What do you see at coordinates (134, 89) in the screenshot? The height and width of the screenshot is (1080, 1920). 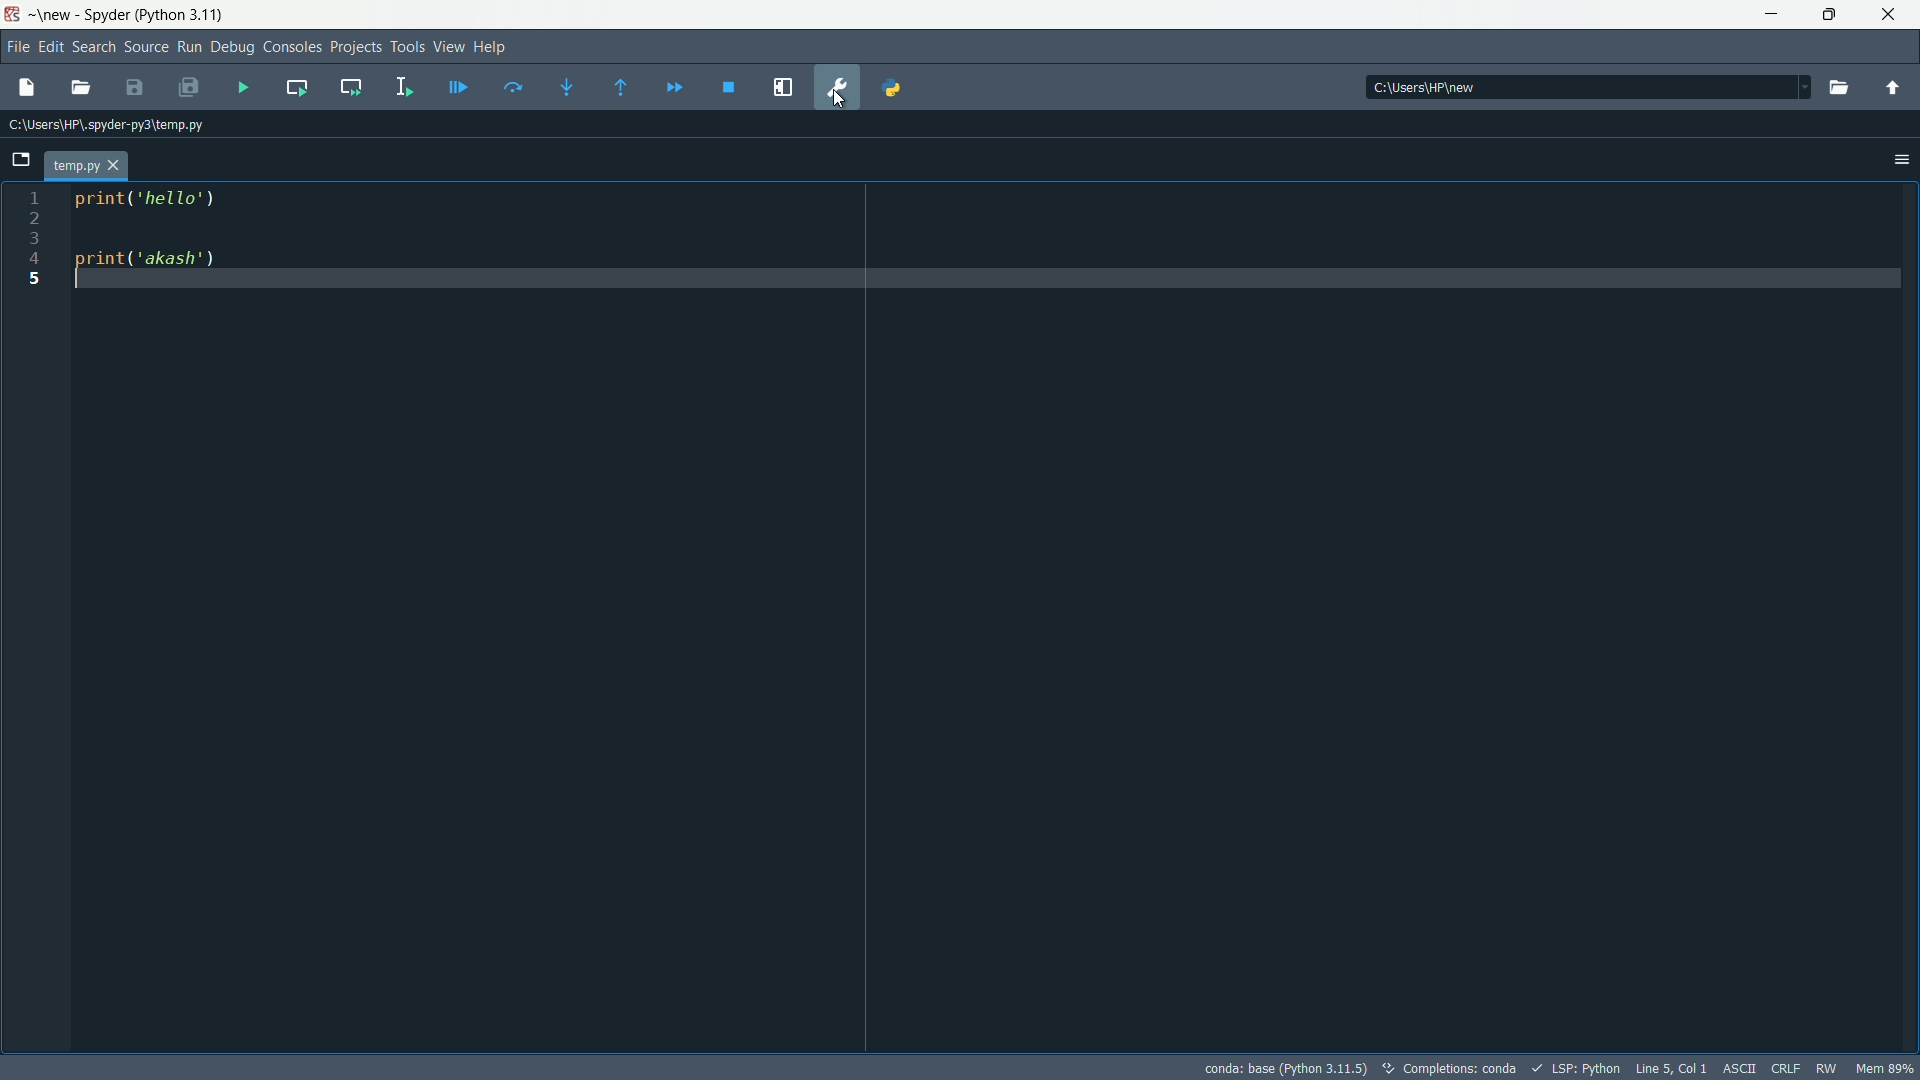 I see `save file` at bounding box center [134, 89].